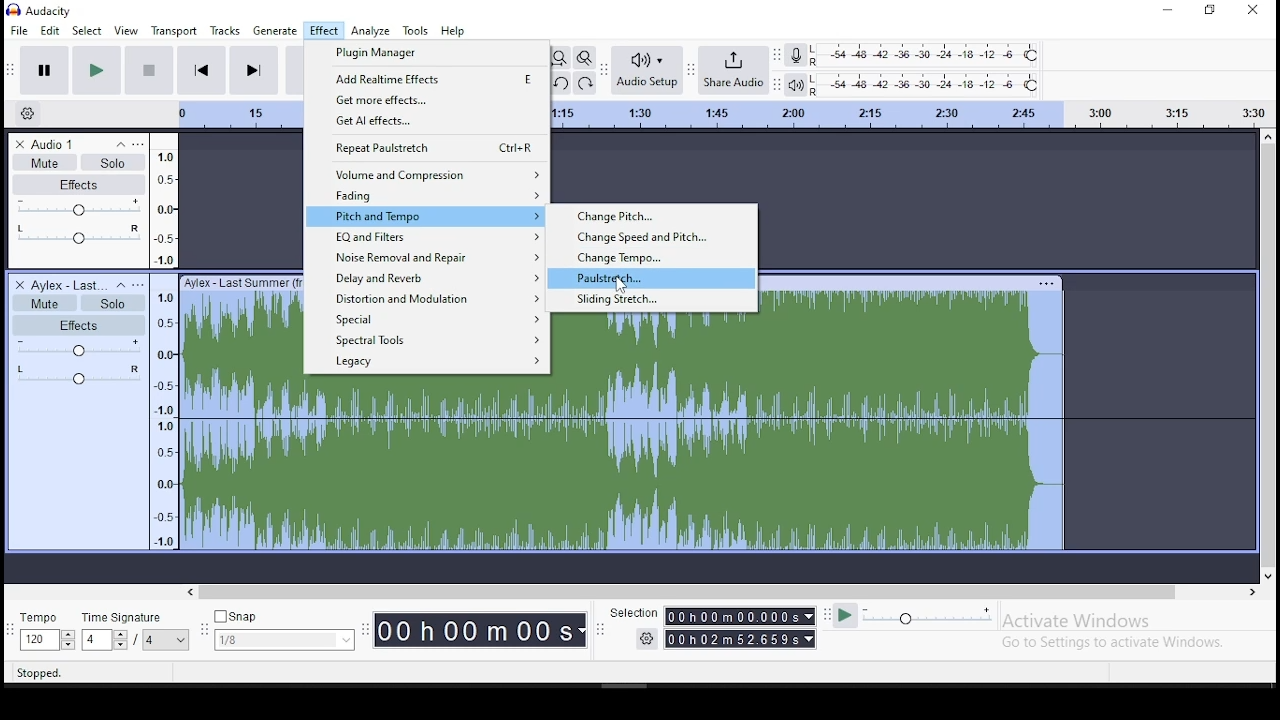 The height and width of the screenshot is (720, 1280). Describe the element at coordinates (585, 58) in the screenshot. I see `zoom toggle` at that location.